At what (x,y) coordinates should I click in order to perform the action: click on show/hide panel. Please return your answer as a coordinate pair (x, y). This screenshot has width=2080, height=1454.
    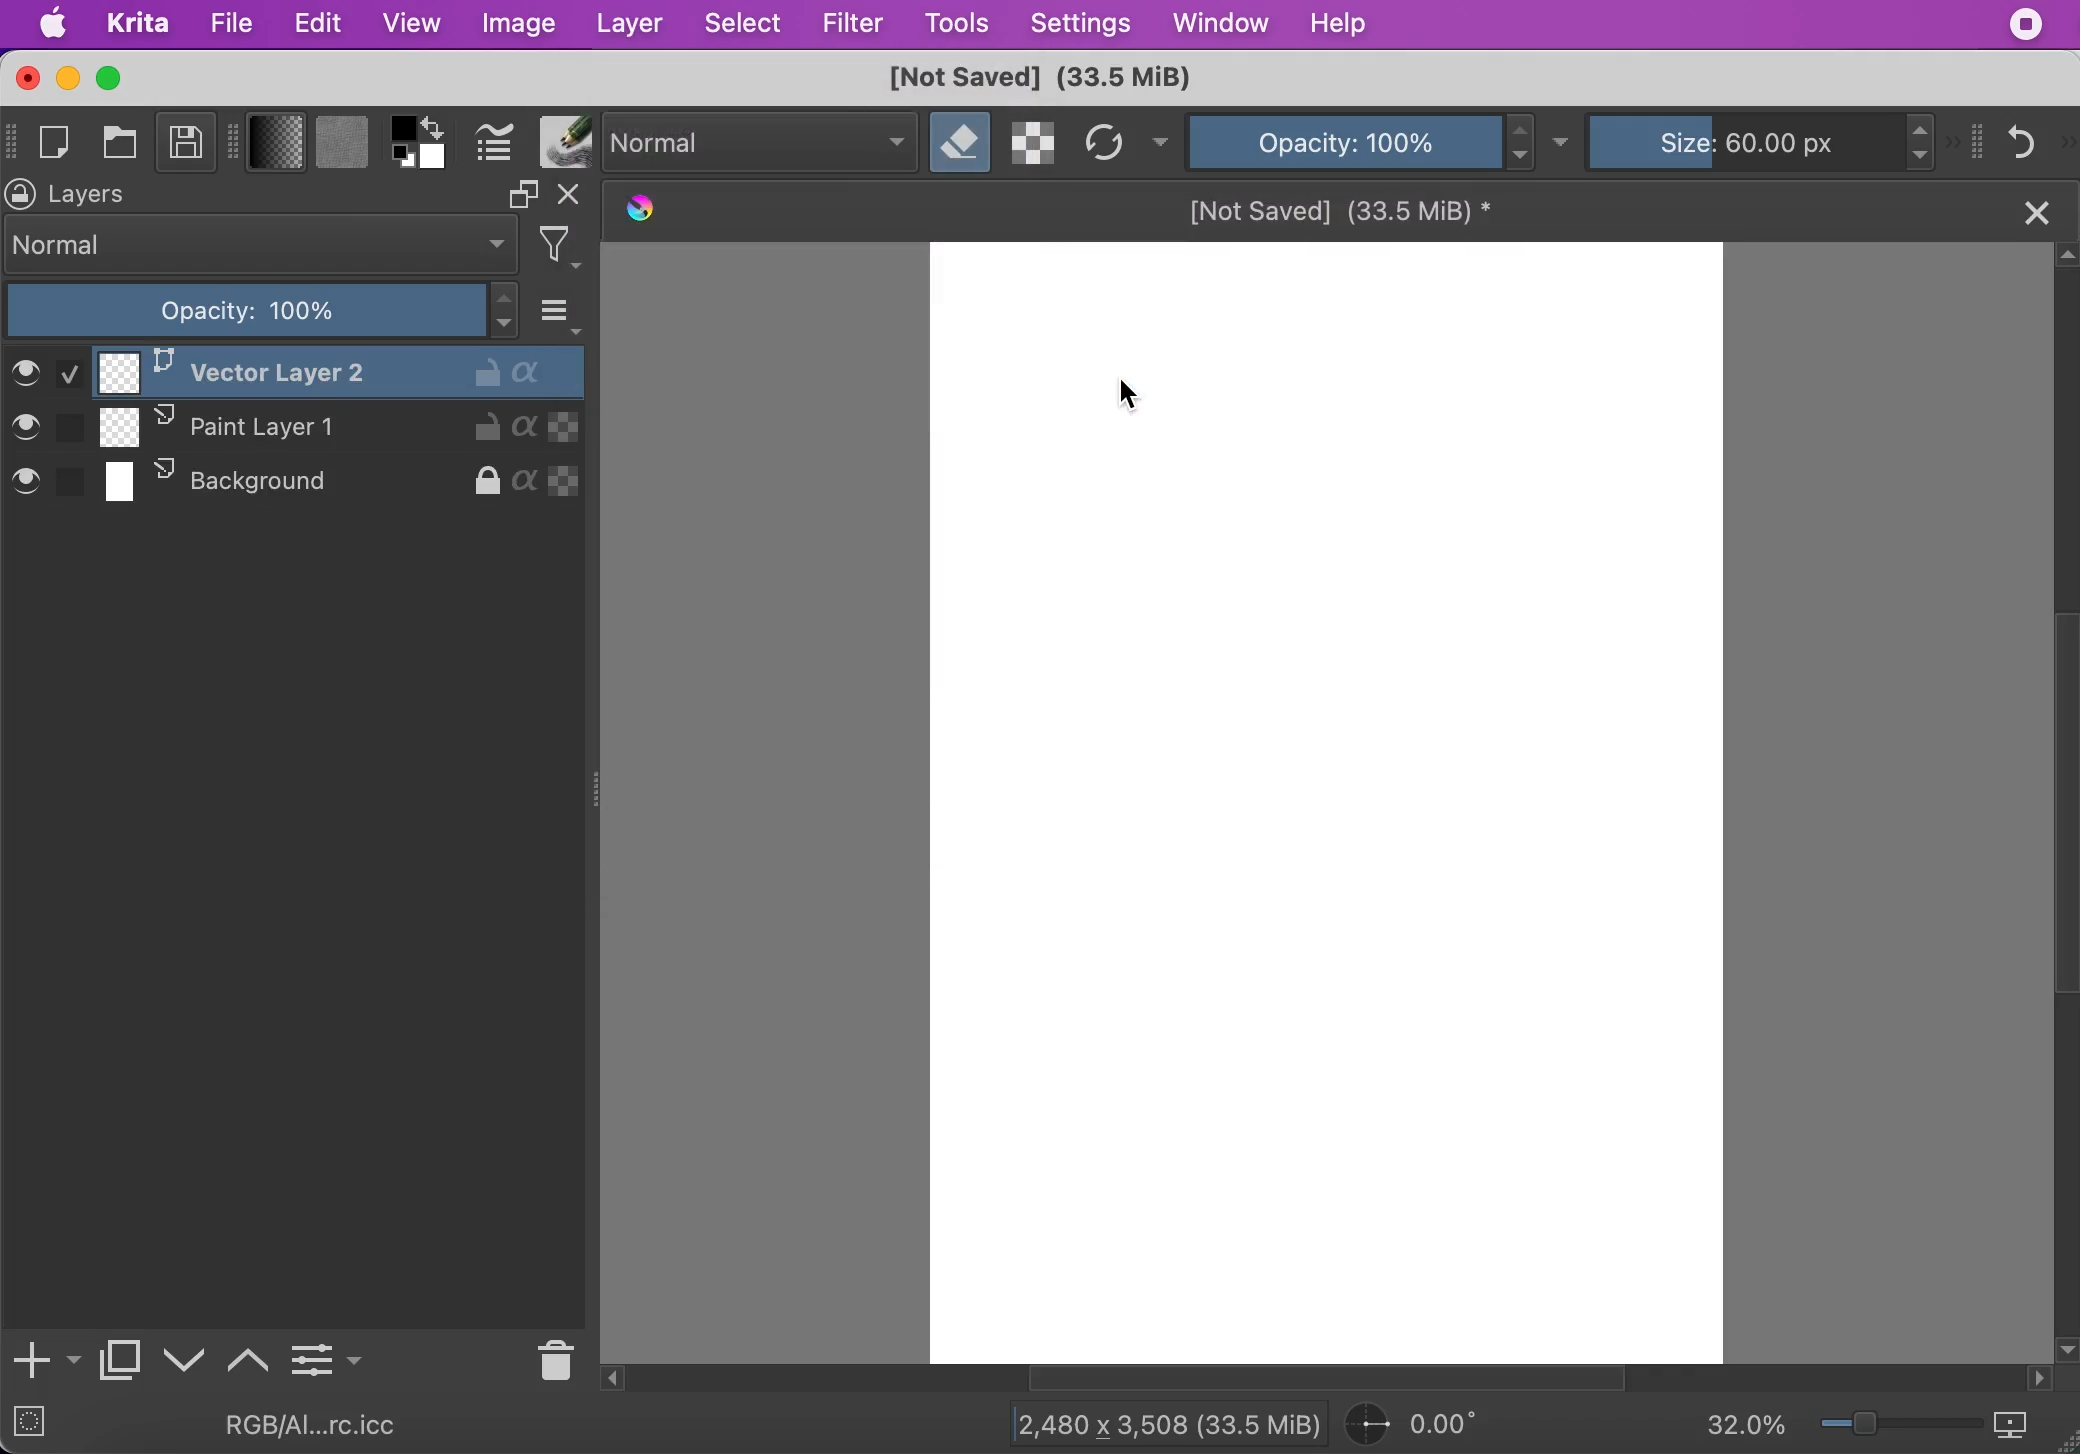
    Looking at the image, I should click on (1979, 140).